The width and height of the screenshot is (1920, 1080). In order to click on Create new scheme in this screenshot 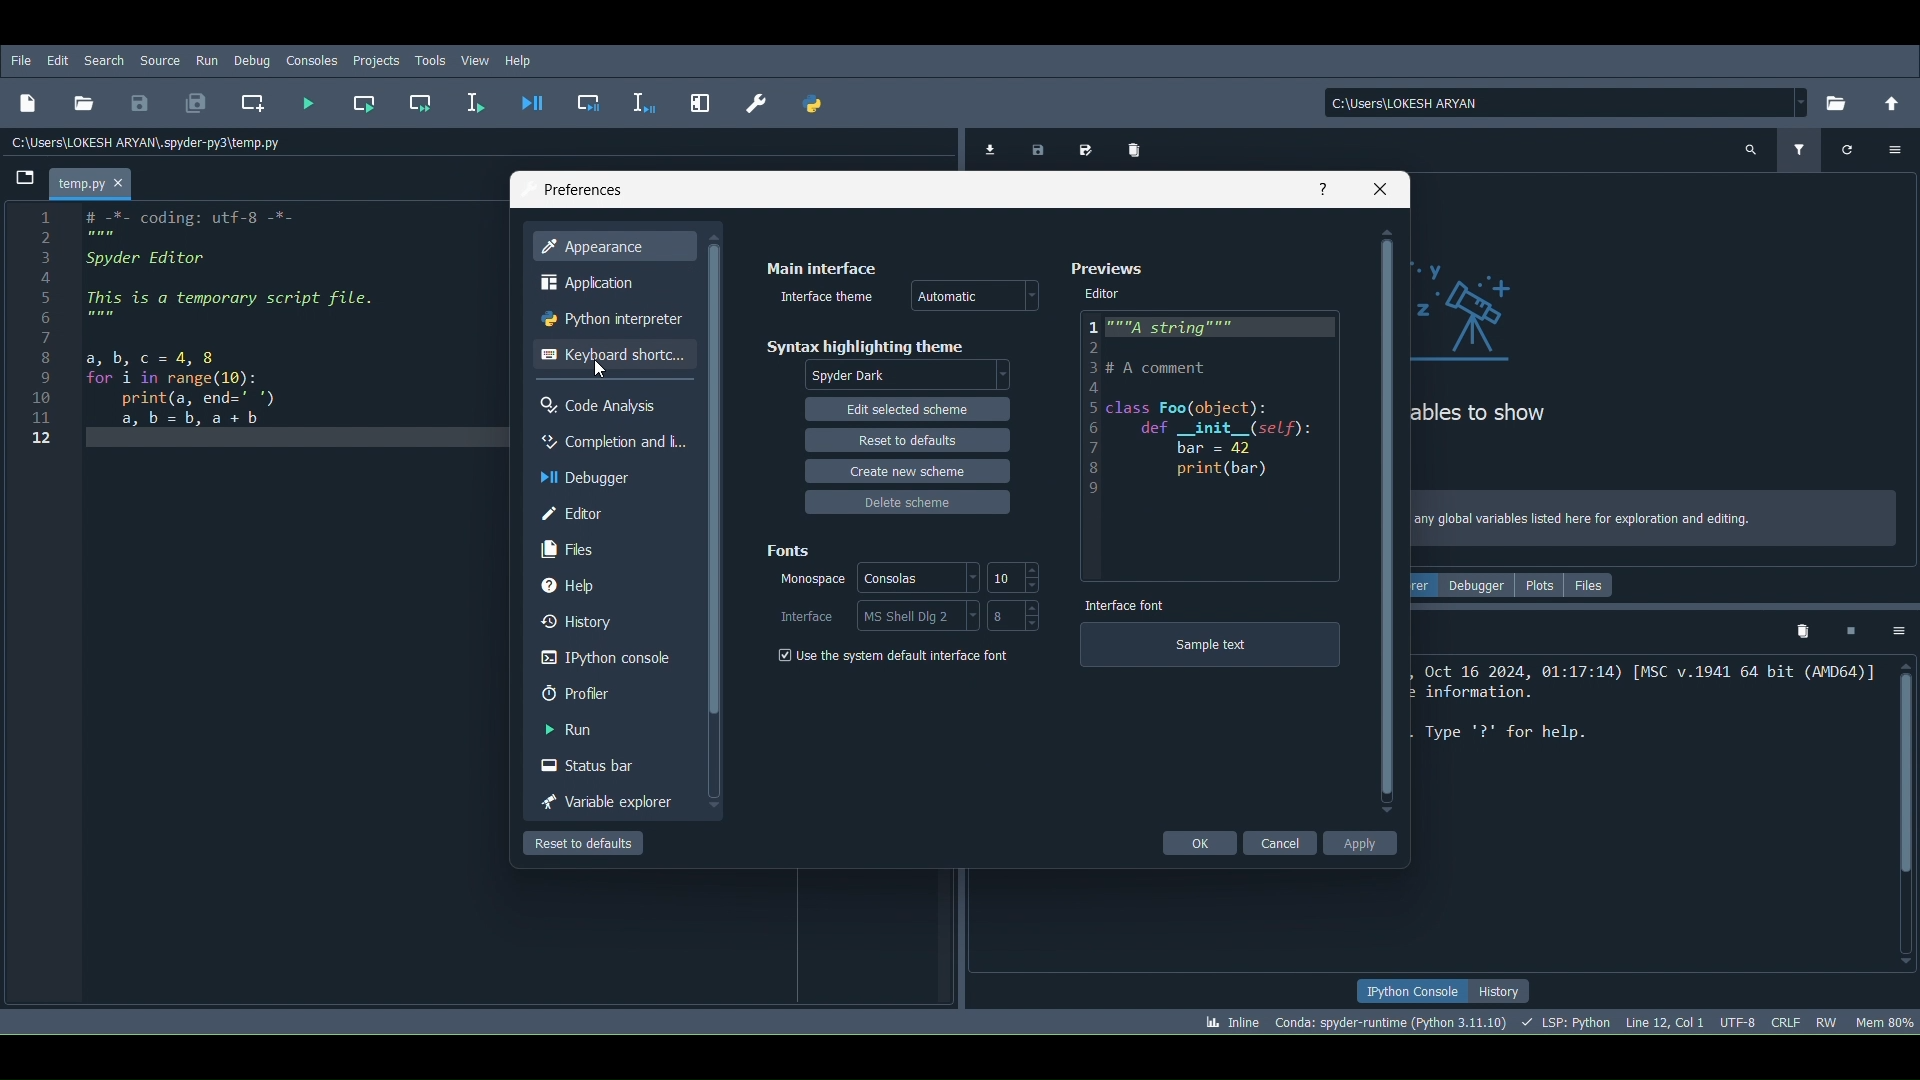, I will do `click(911, 473)`.